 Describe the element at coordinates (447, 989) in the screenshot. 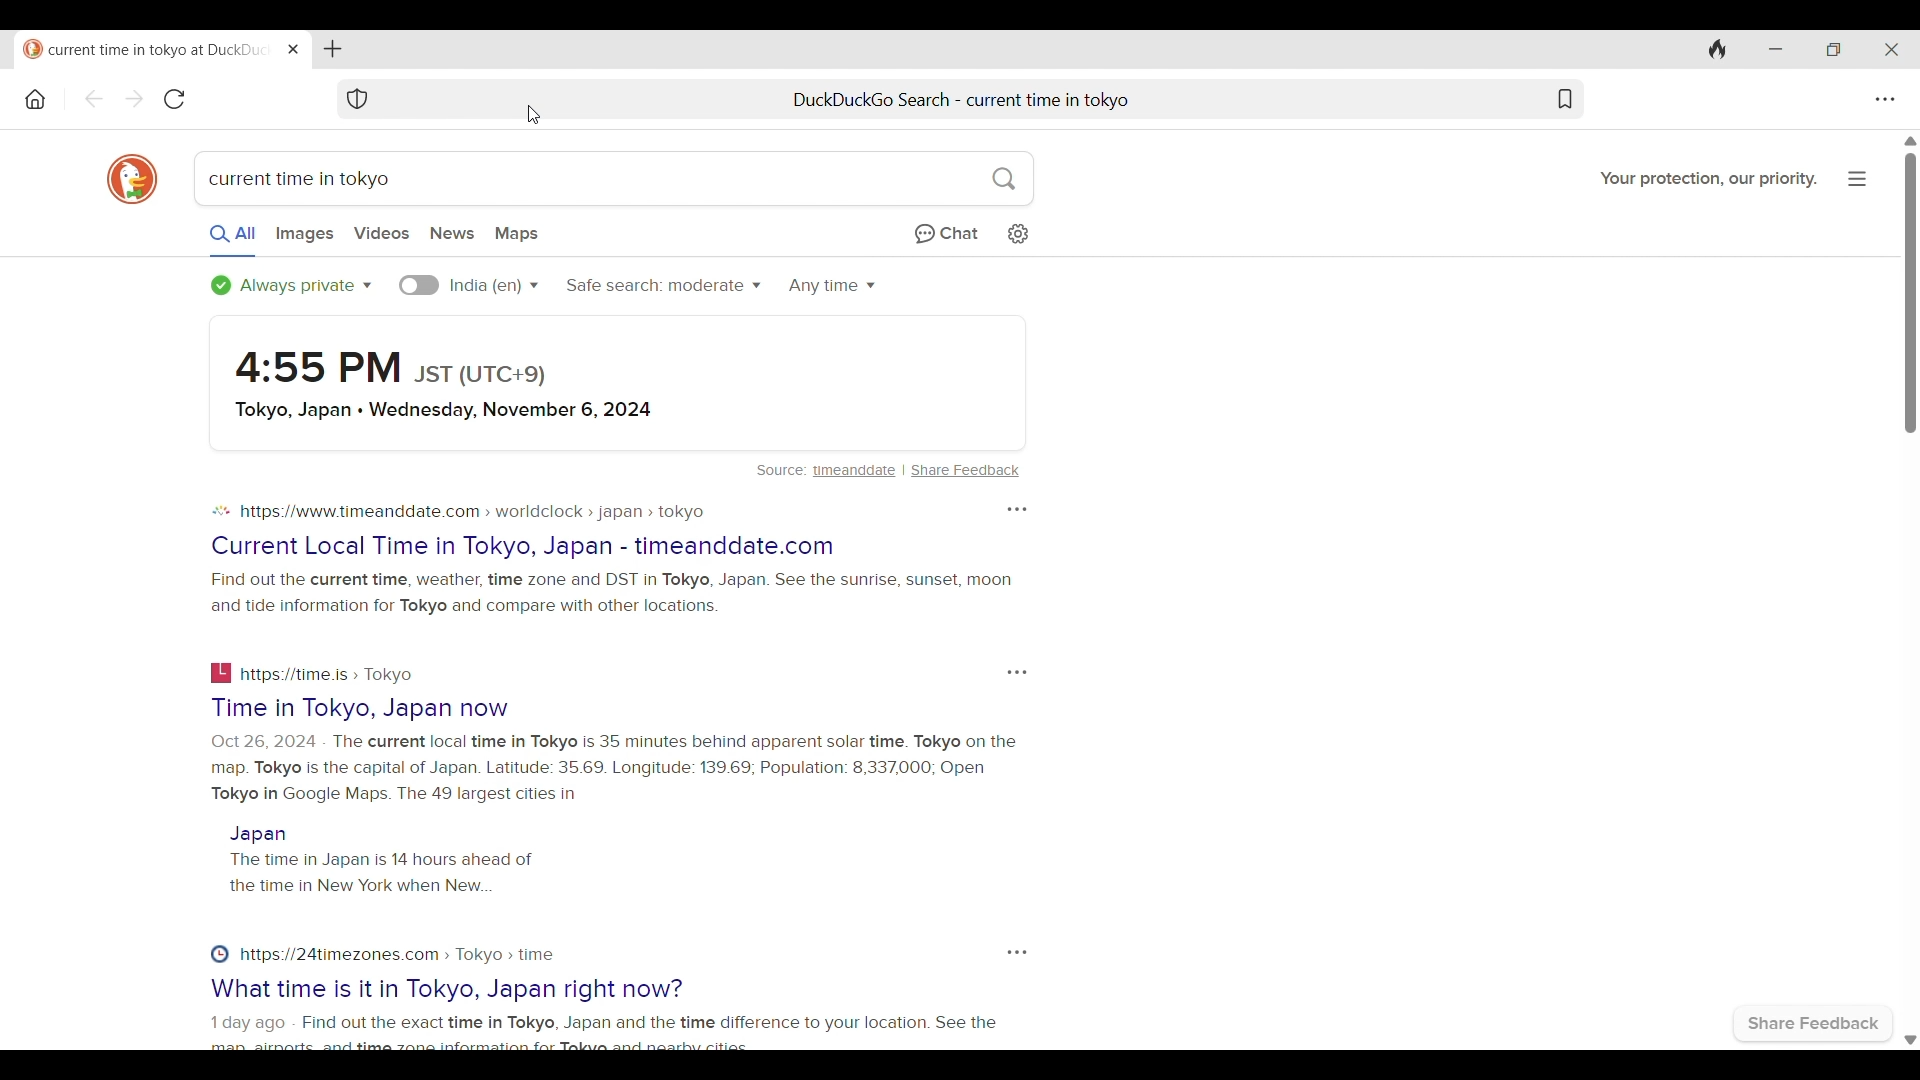

I see `What time is it in Tokyo, Japan right now?` at that location.